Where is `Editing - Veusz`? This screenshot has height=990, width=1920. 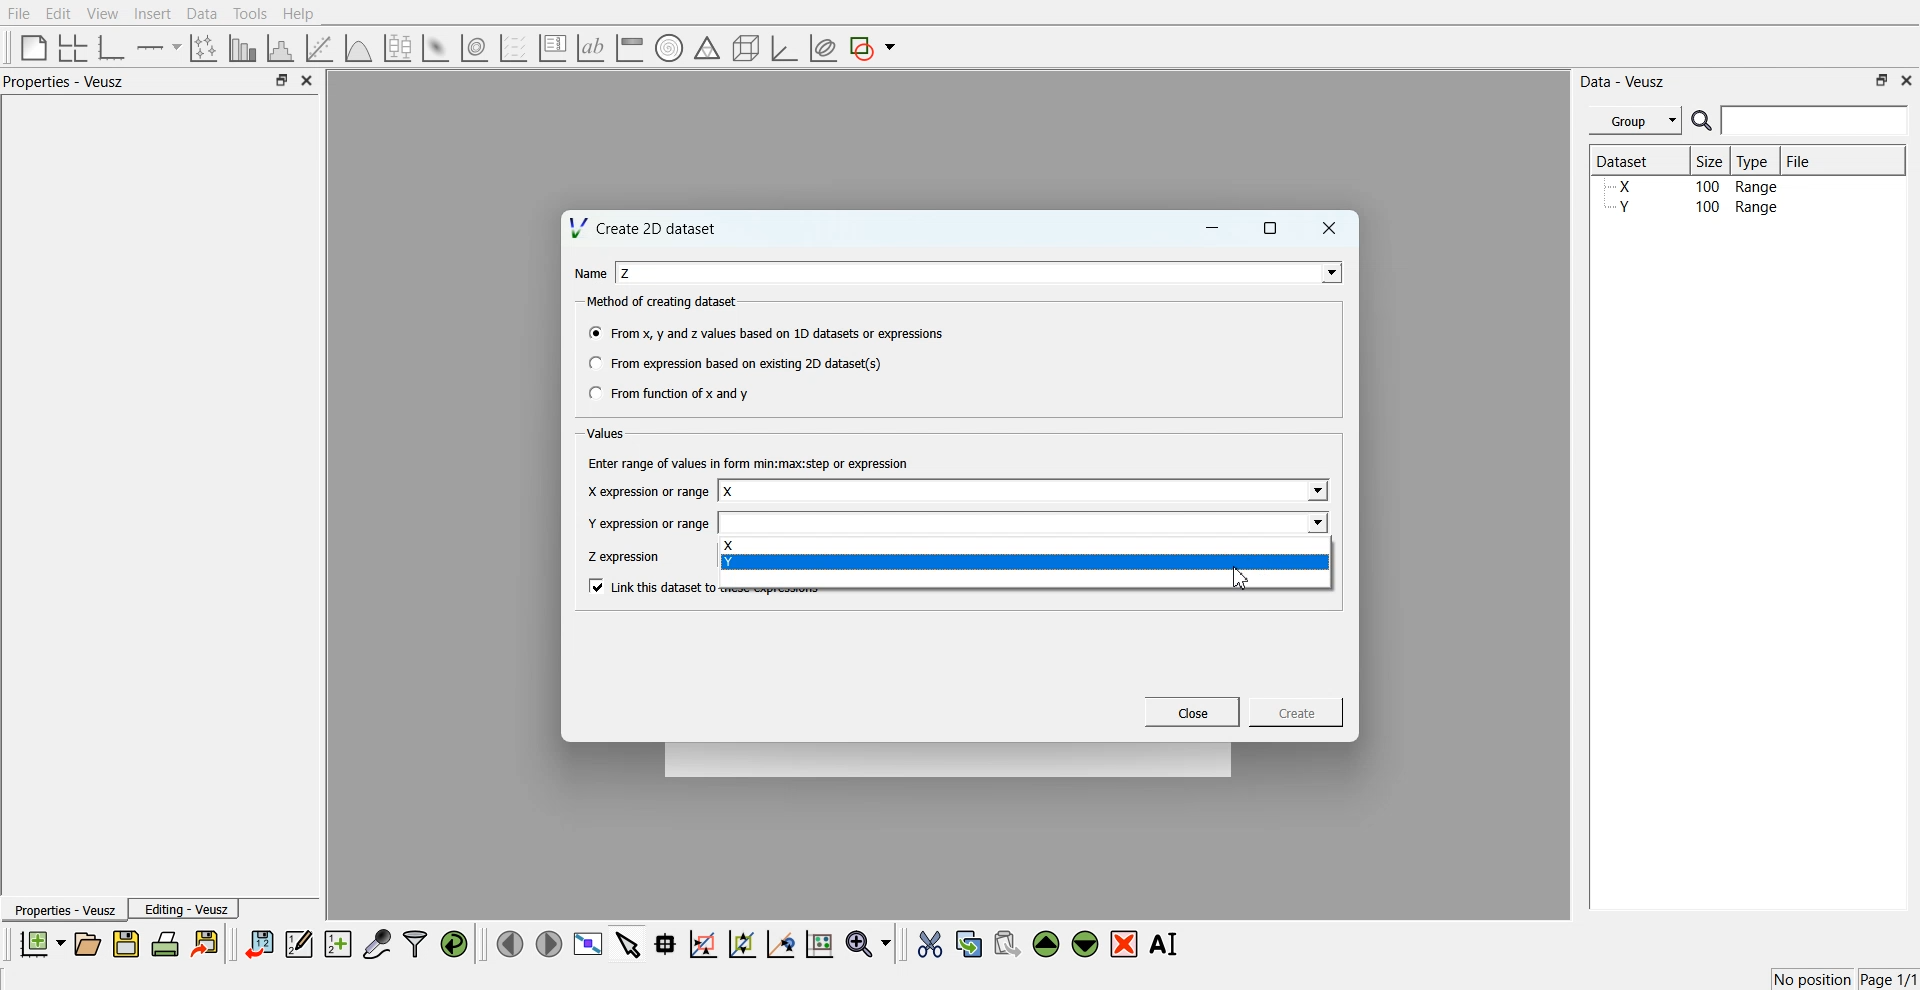
Editing - Veusz is located at coordinates (184, 908).